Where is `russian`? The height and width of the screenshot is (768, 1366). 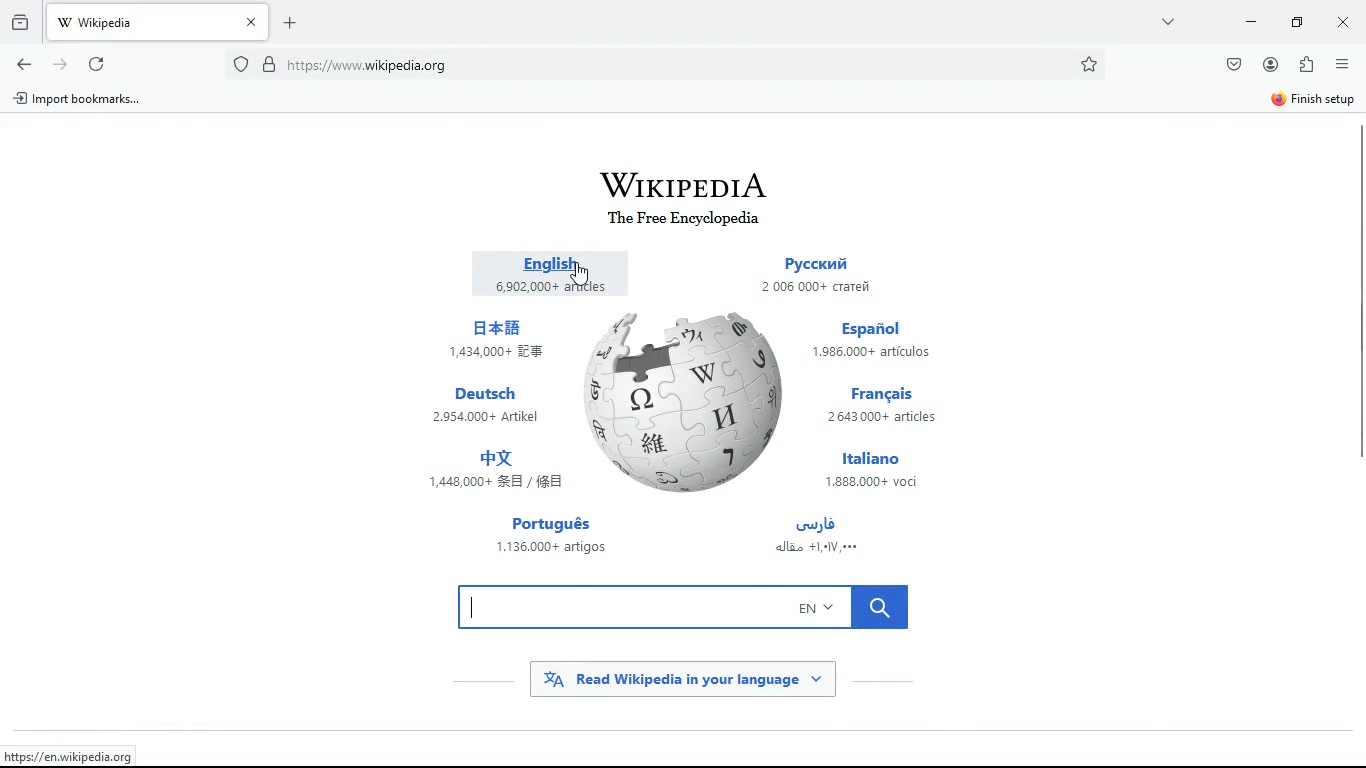
russian is located at coordinates (833, 276).